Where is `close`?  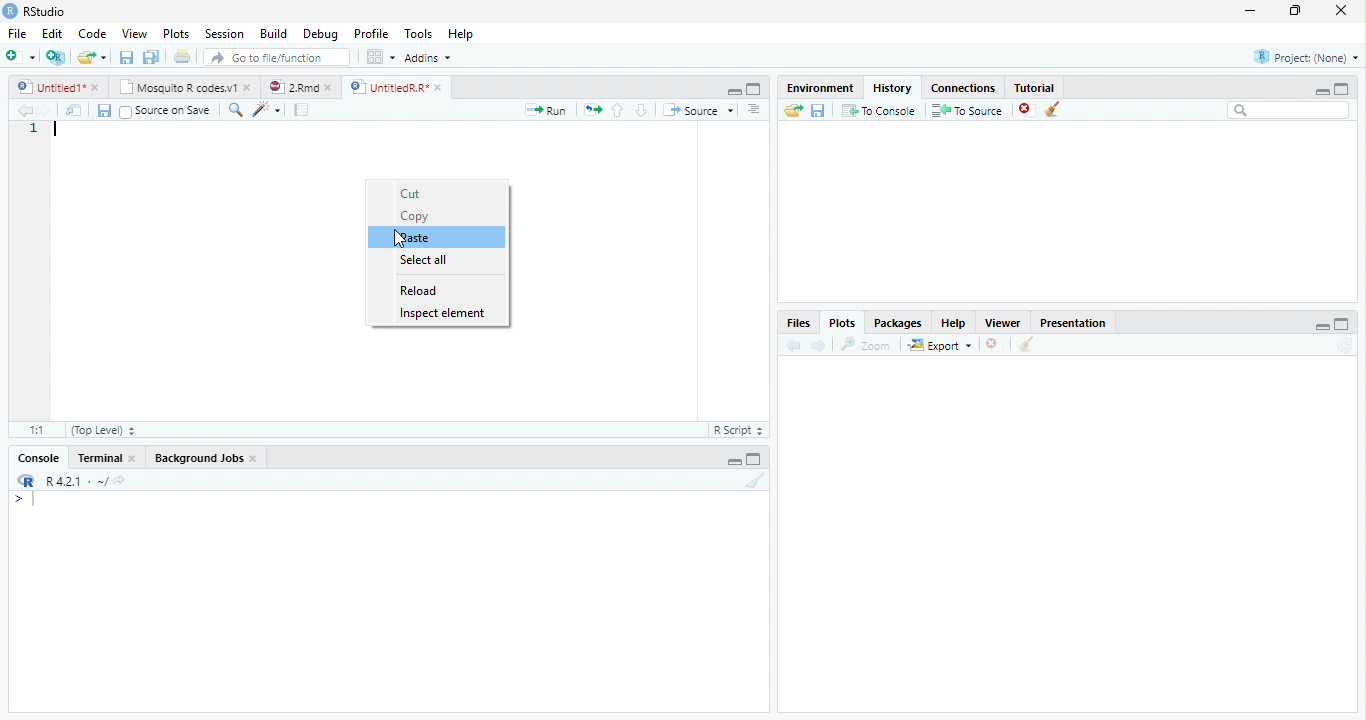 close is located at coordinates (97, 87).